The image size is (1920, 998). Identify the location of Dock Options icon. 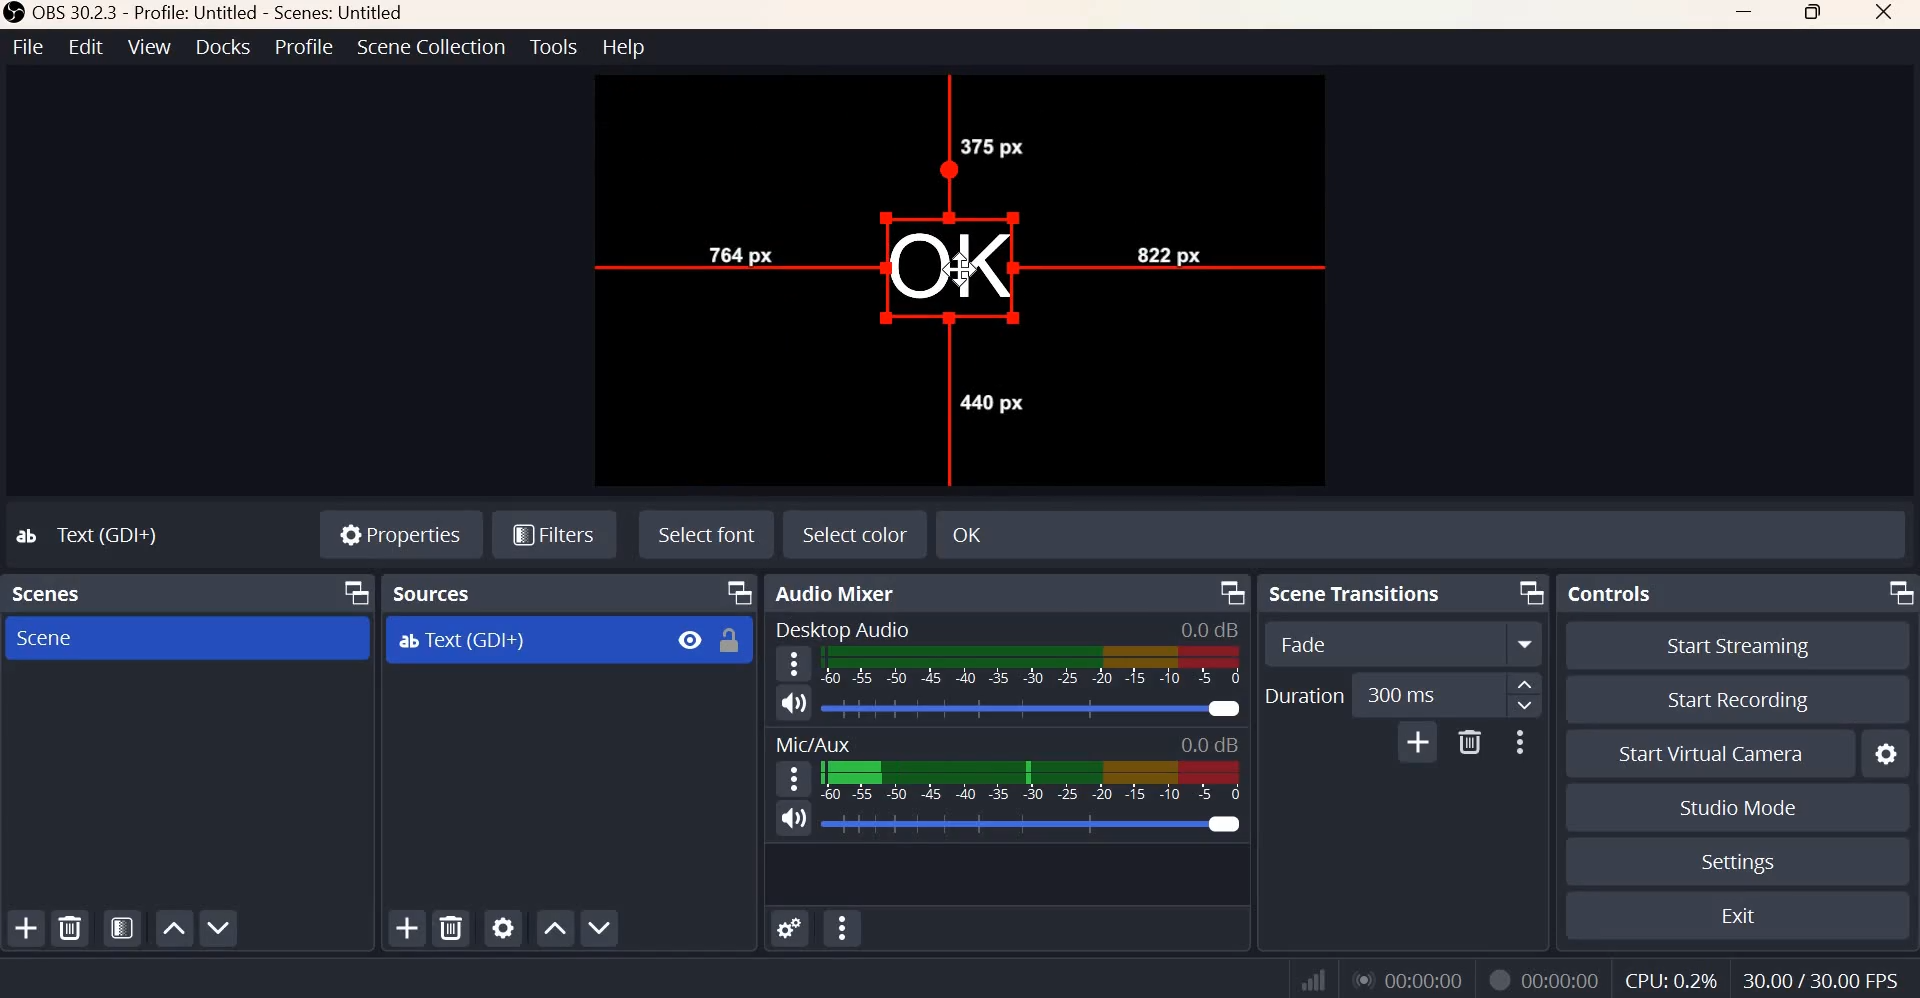
(740, 593).